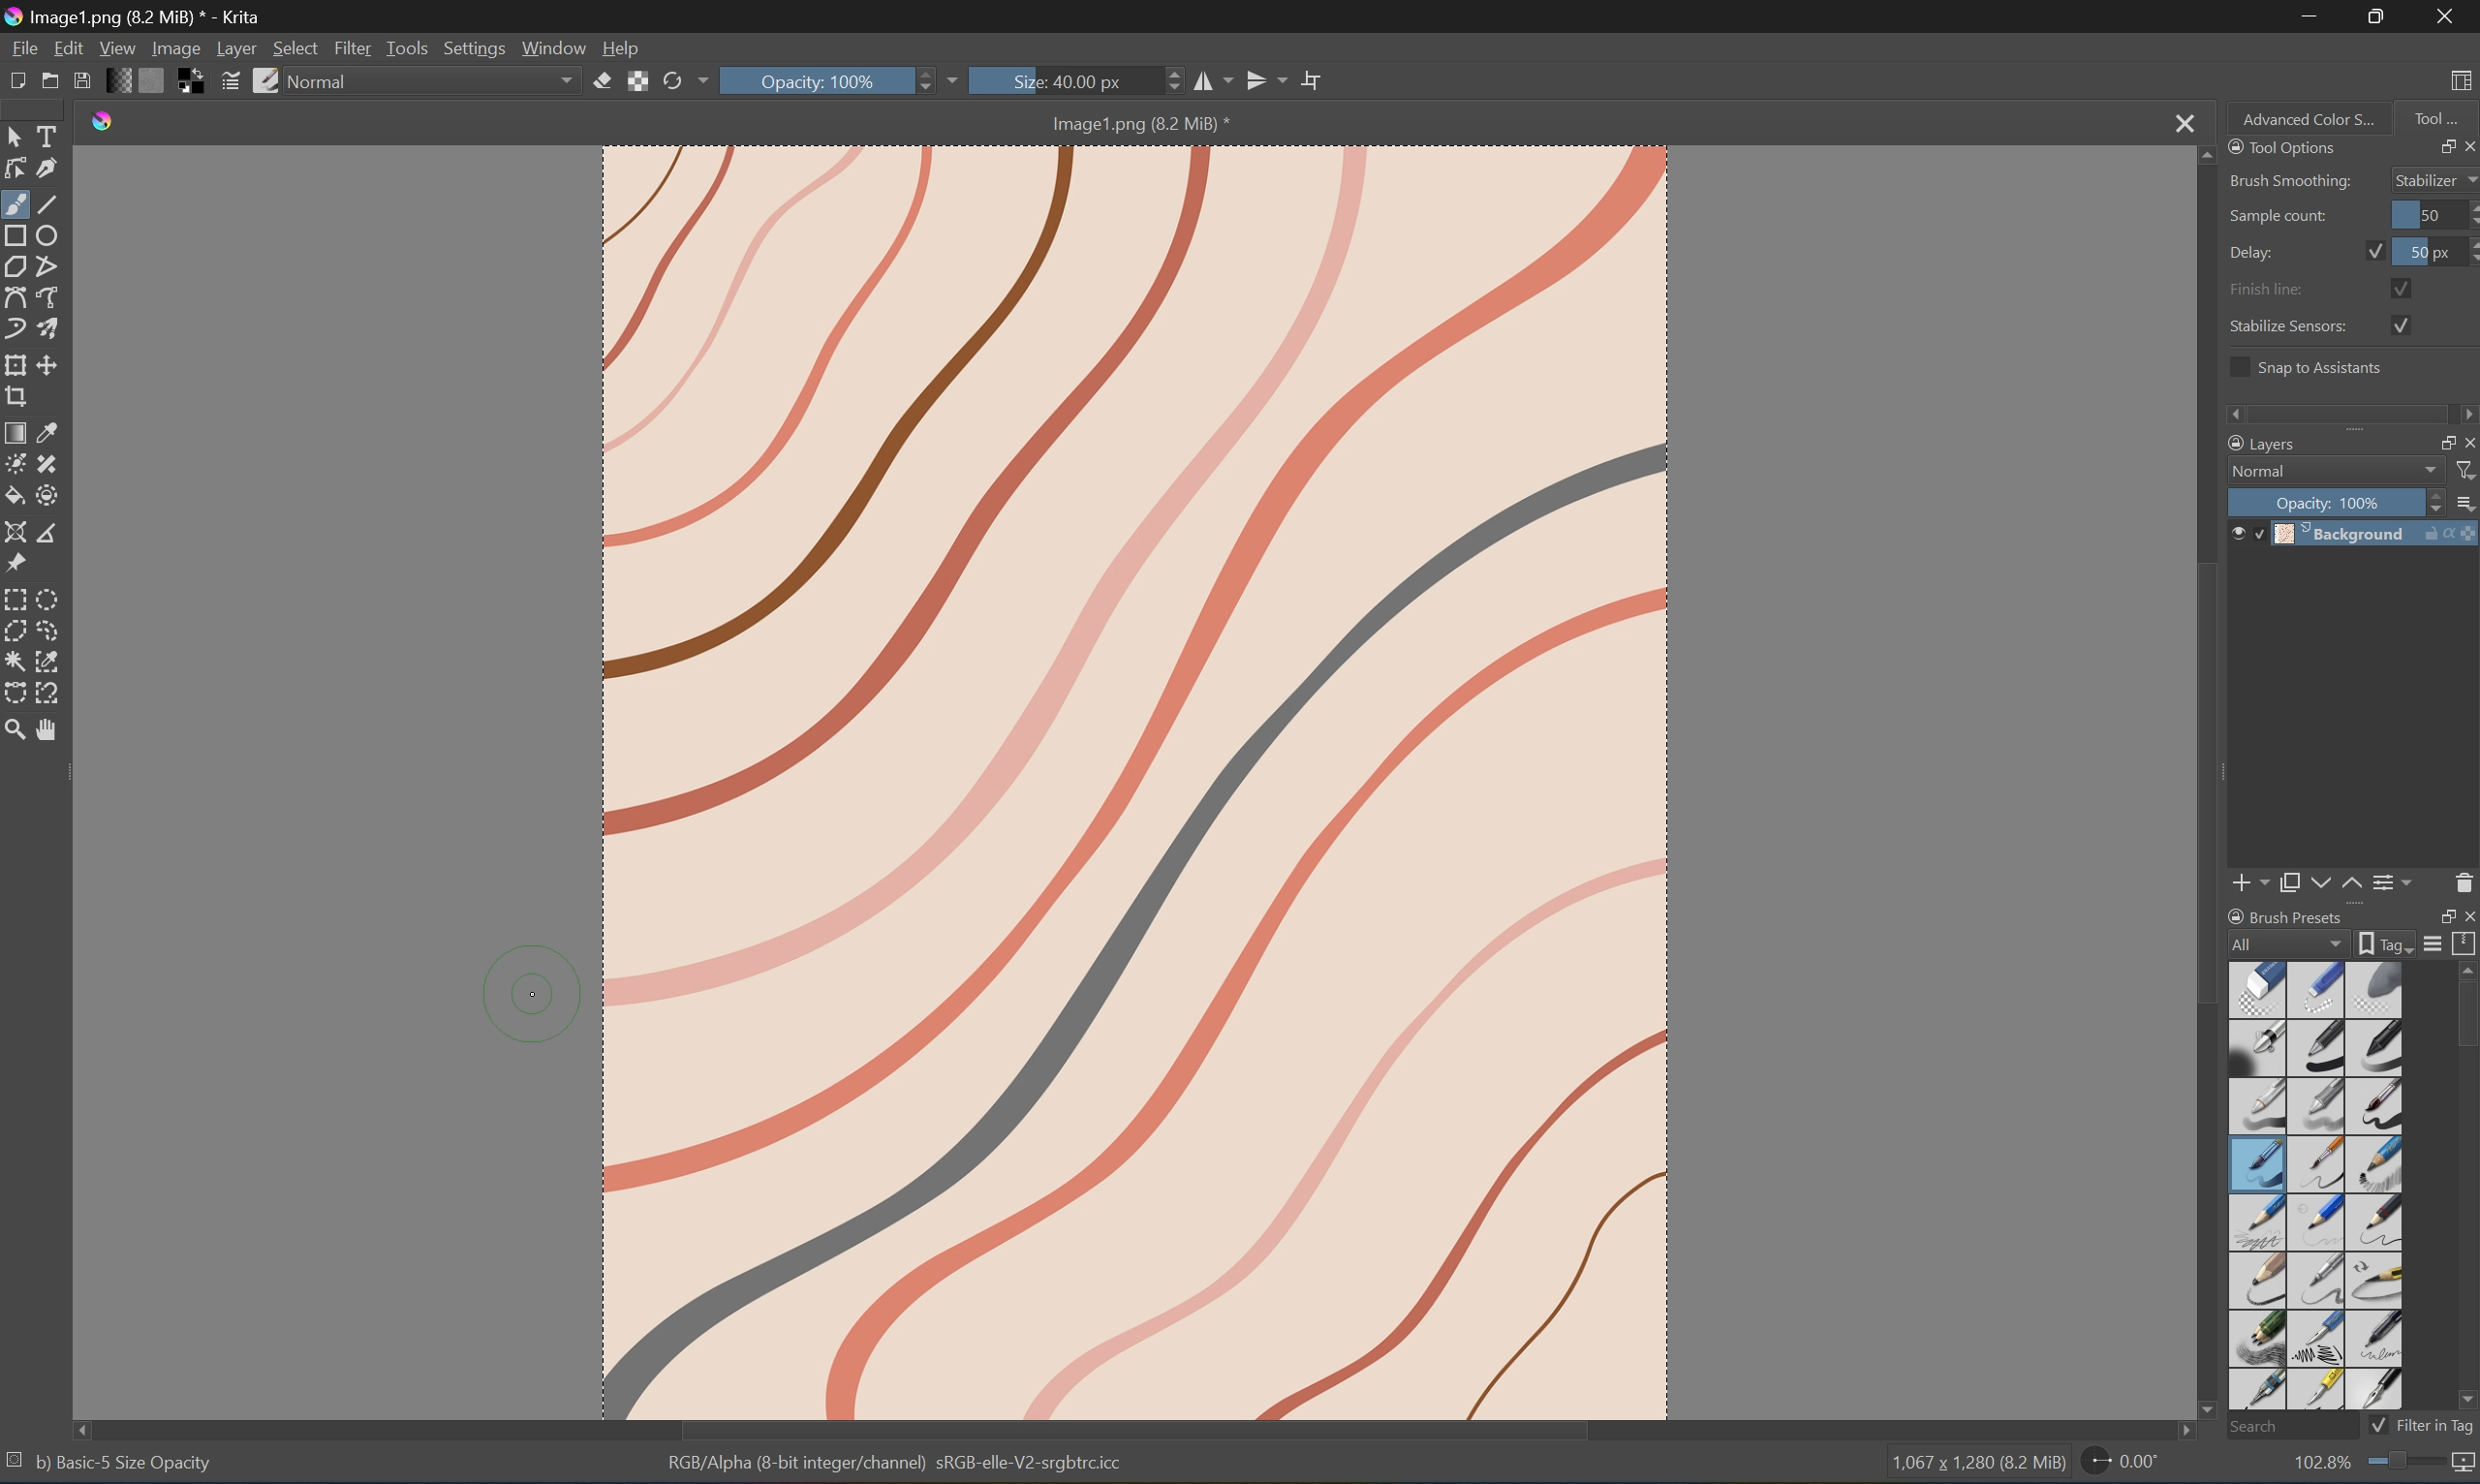 This screenshot has height=1484, width=2480. I want to click on Checkbox, so click(2240, 369).